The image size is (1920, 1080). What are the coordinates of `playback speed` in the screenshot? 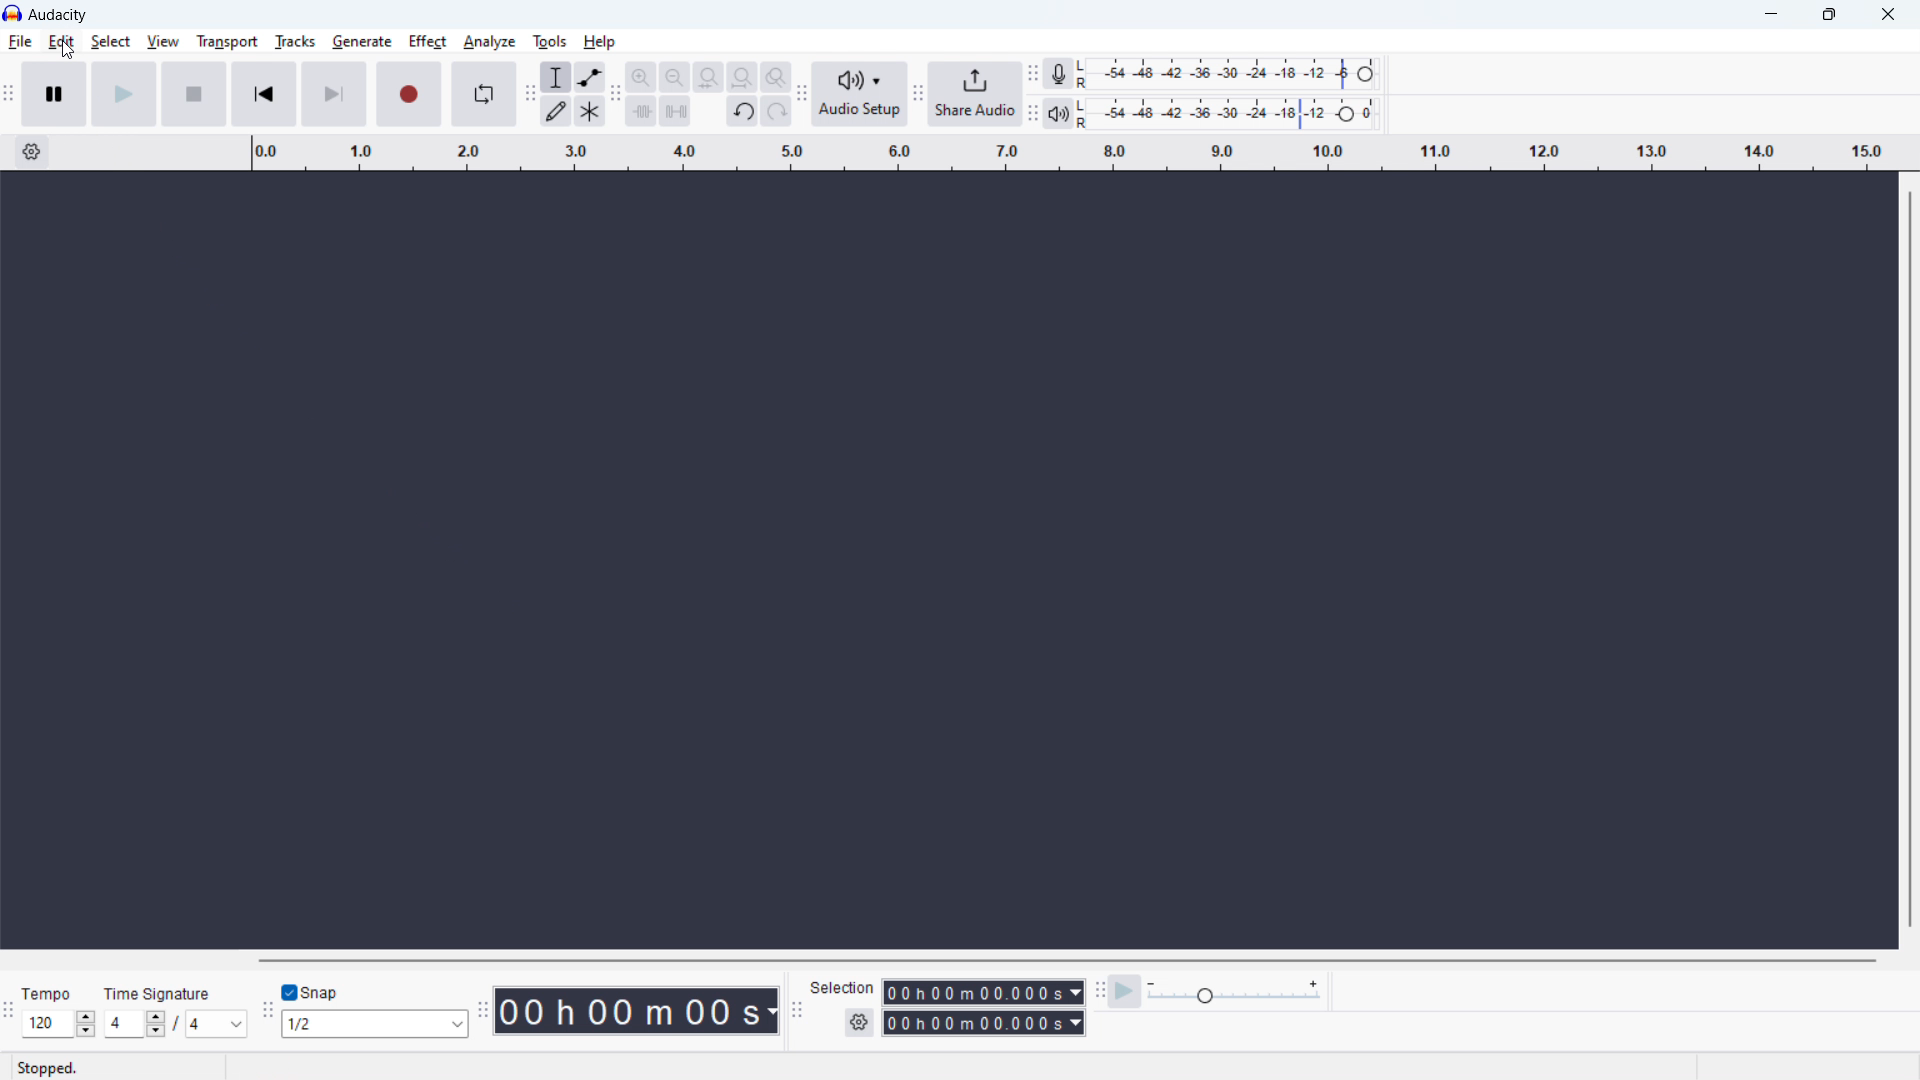 It's located at (1234, 990).